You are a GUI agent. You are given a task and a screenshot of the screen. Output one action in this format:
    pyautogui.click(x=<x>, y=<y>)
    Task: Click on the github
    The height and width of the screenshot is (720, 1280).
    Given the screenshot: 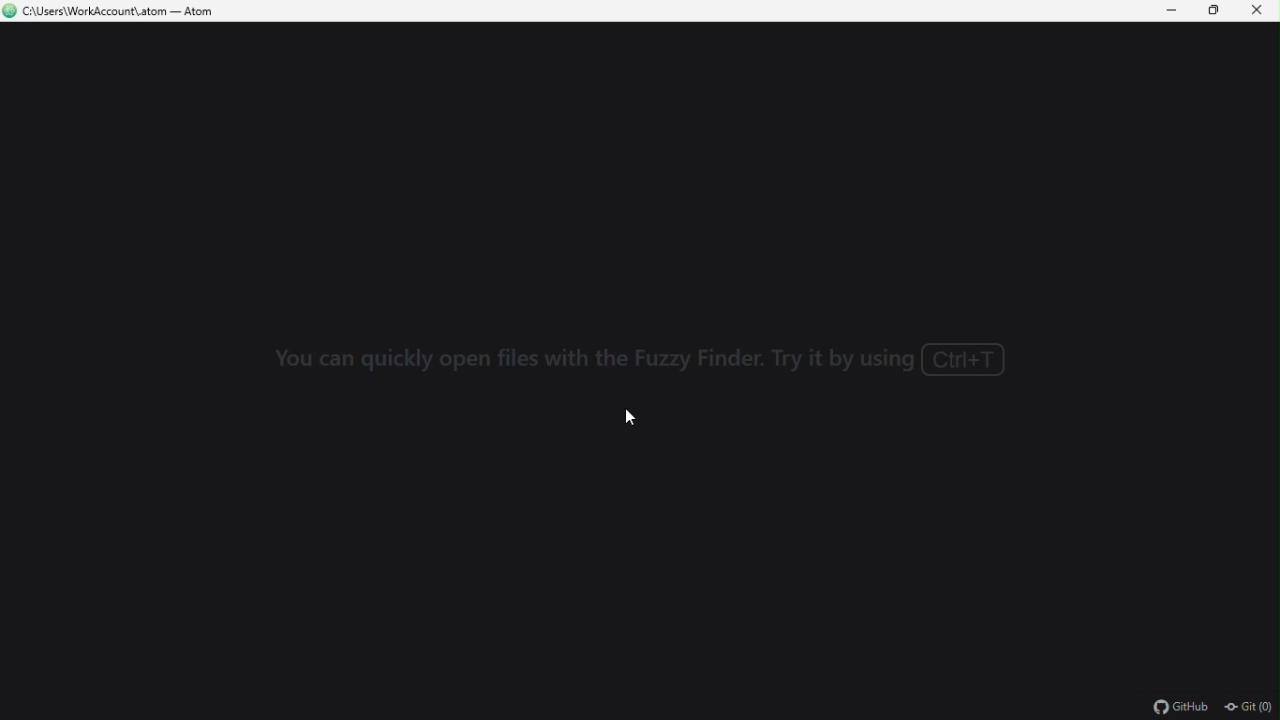 What is the action you would take?
    pyautogui.click(x=1183, y=708)
    